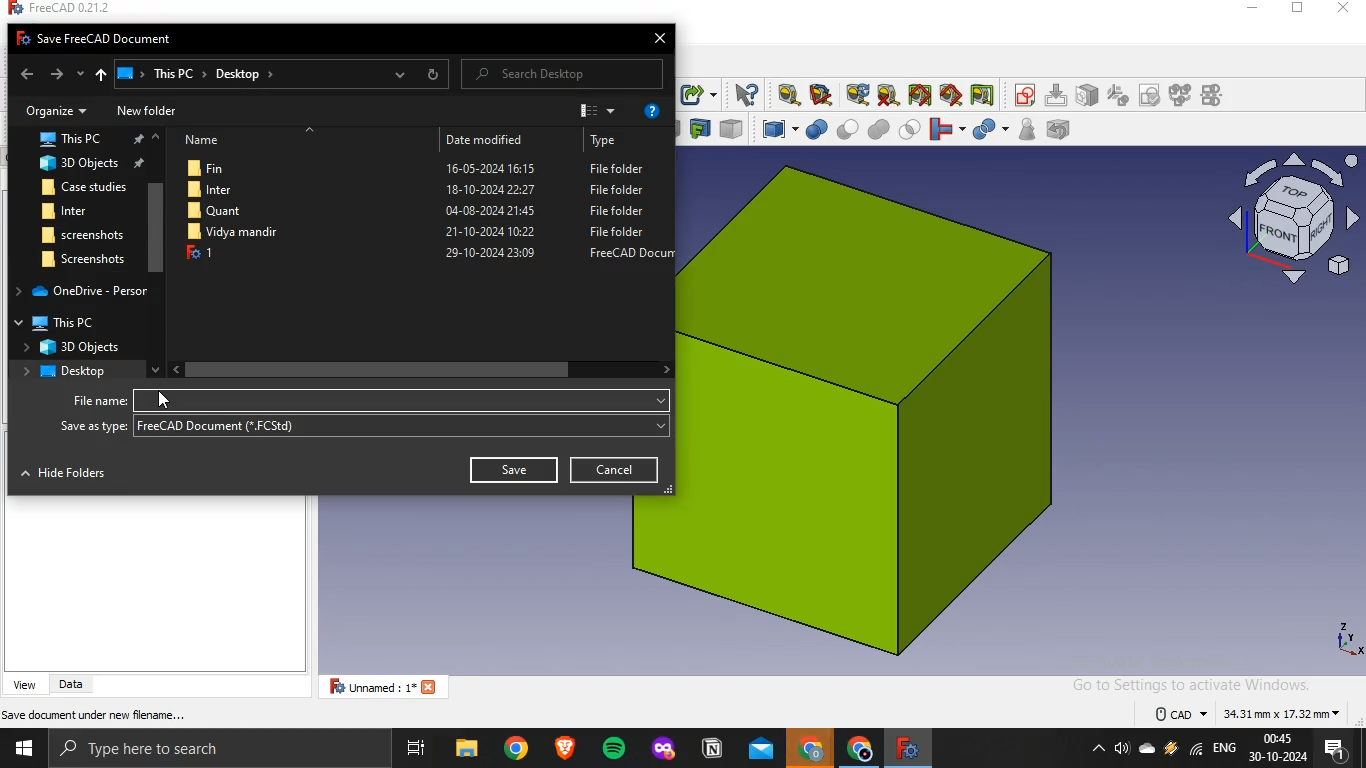 This screenshot has height=768, width=1366. What do you see at coordinates (73, 238) in the screenshot?
I see `screenshot` at bounding box center [73, 238].